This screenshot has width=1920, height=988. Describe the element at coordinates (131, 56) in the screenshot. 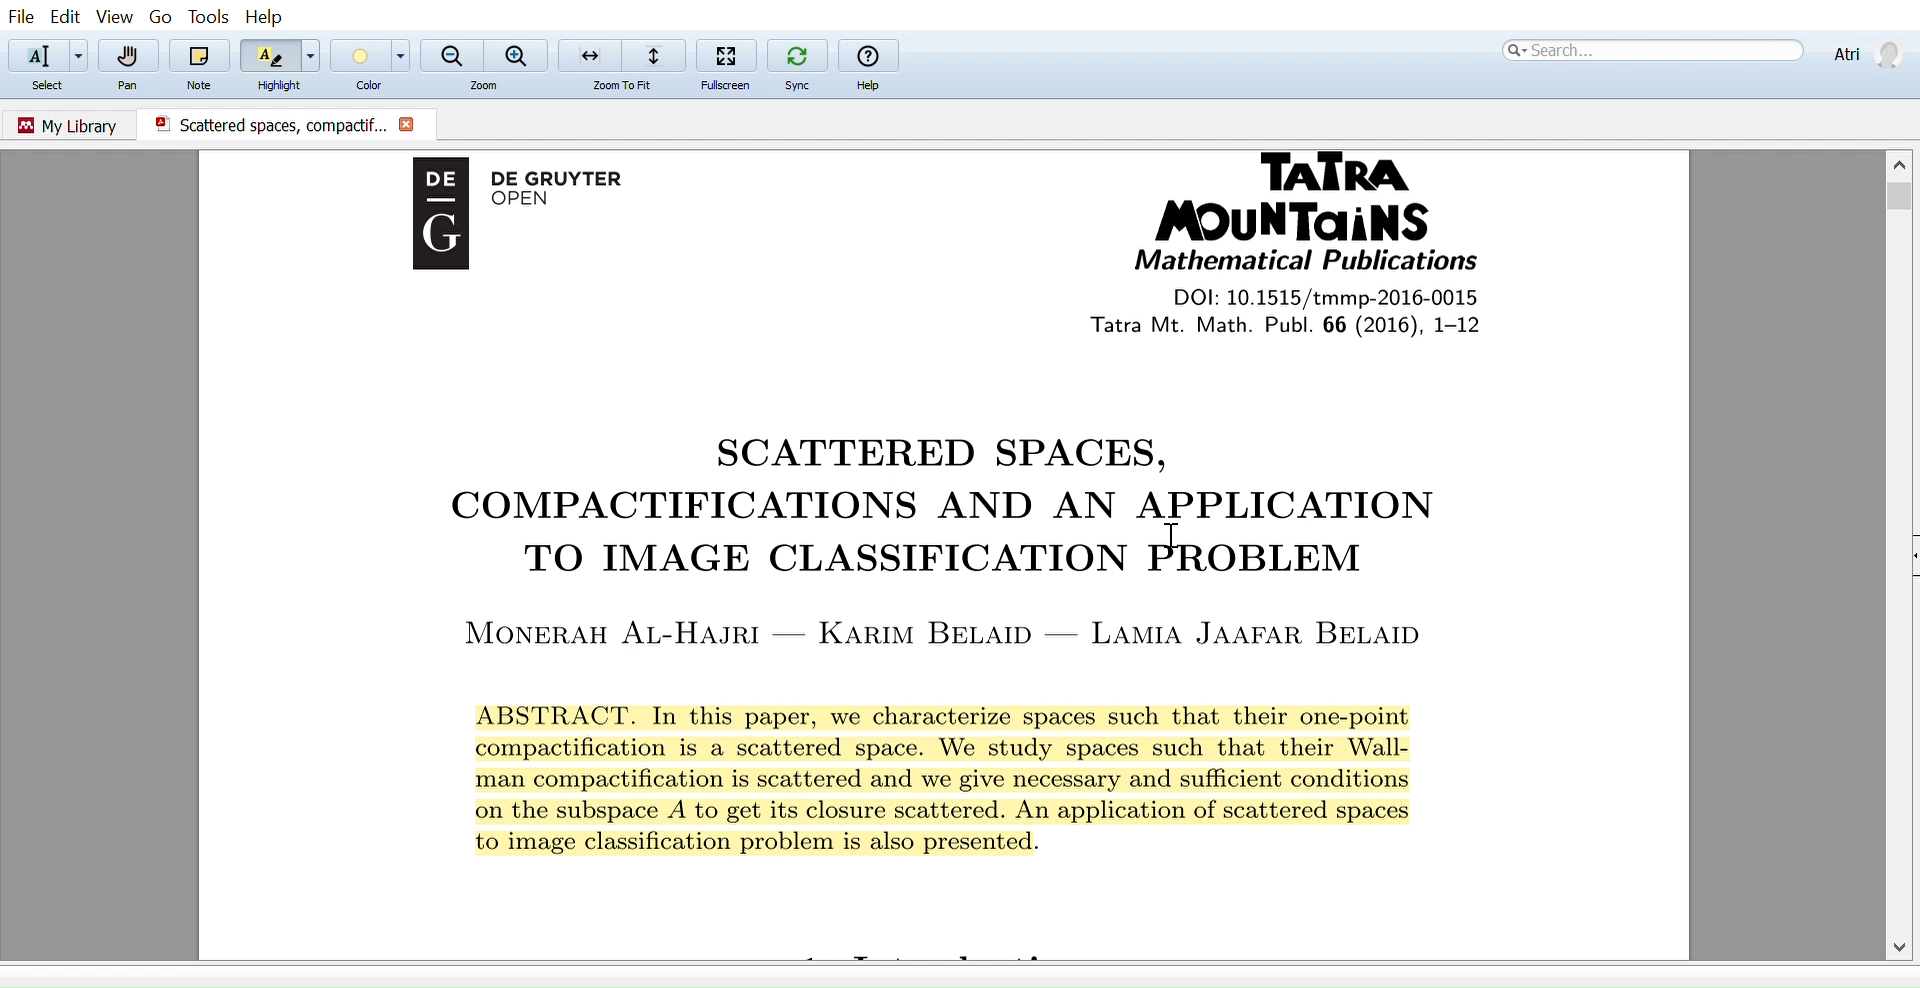

I see `Pan` at that location.